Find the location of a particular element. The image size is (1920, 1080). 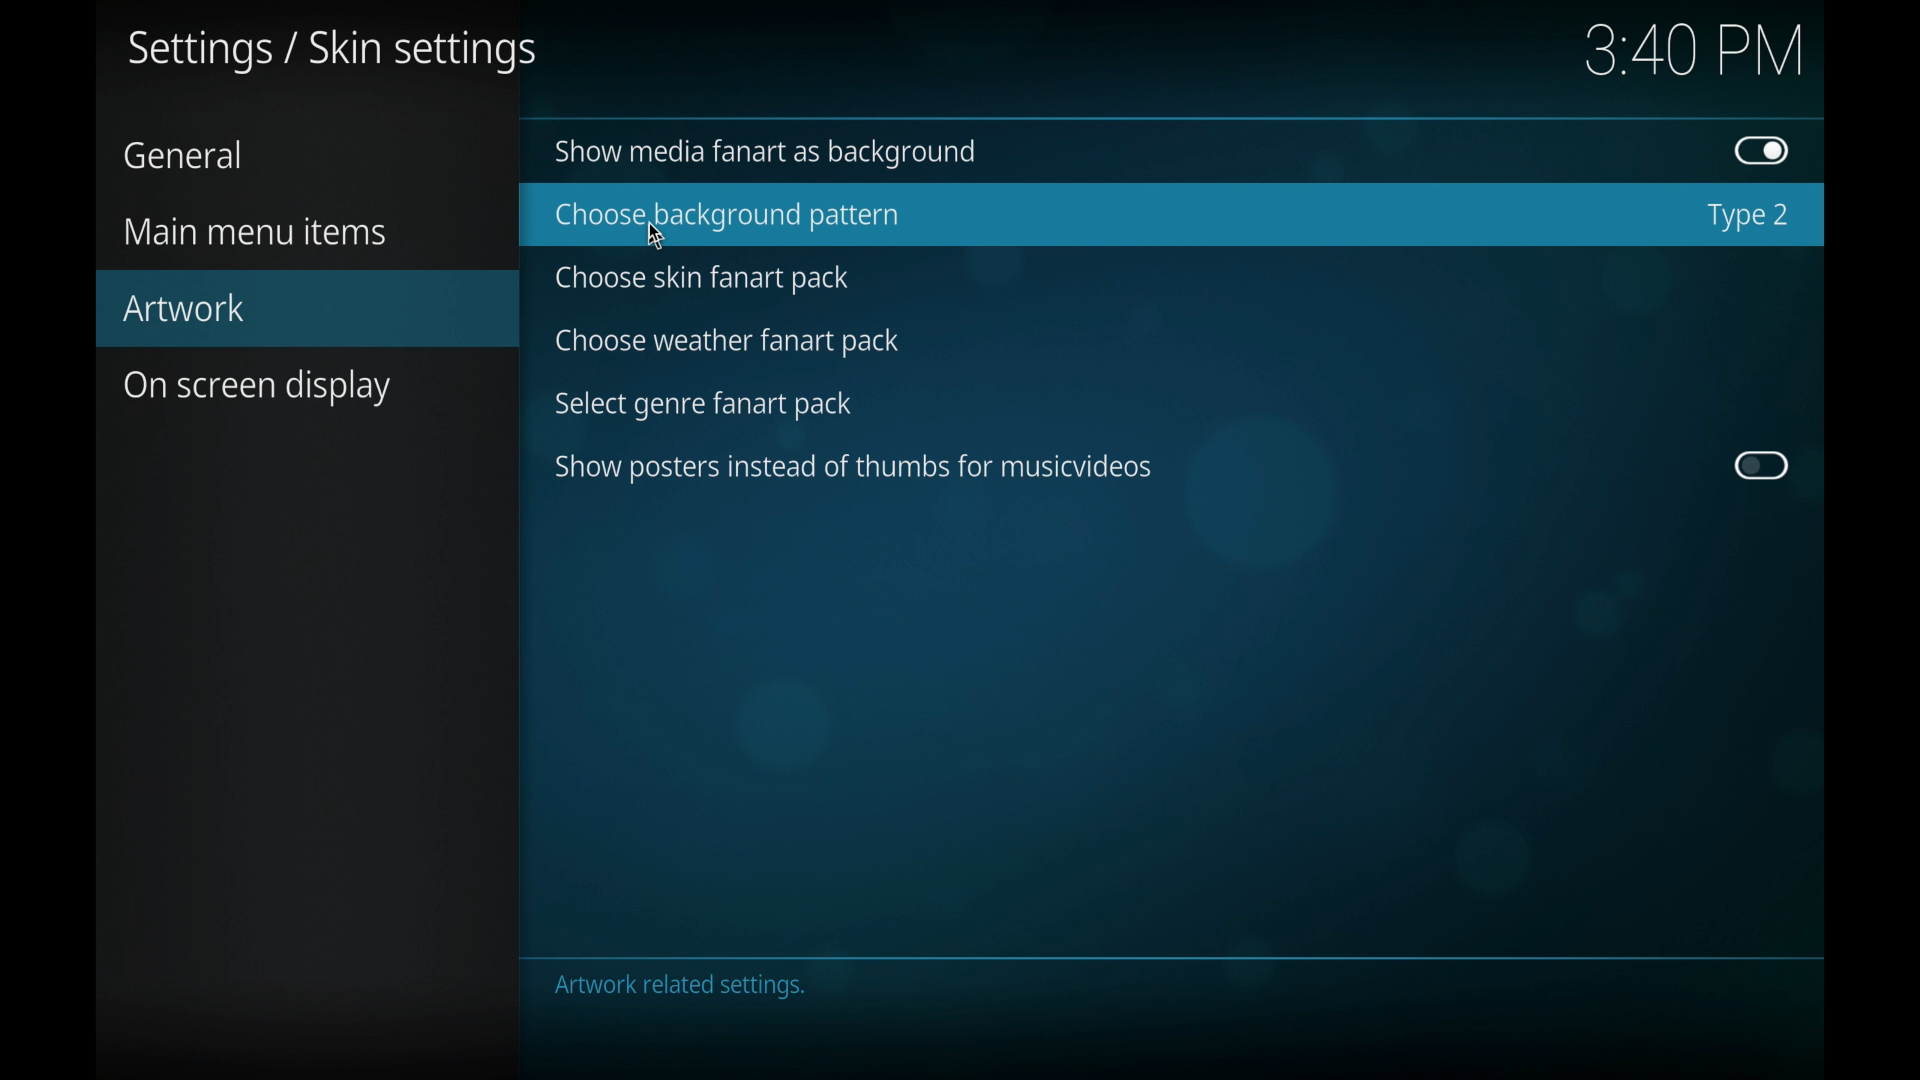

artwork is located at coordinates (308, 309).